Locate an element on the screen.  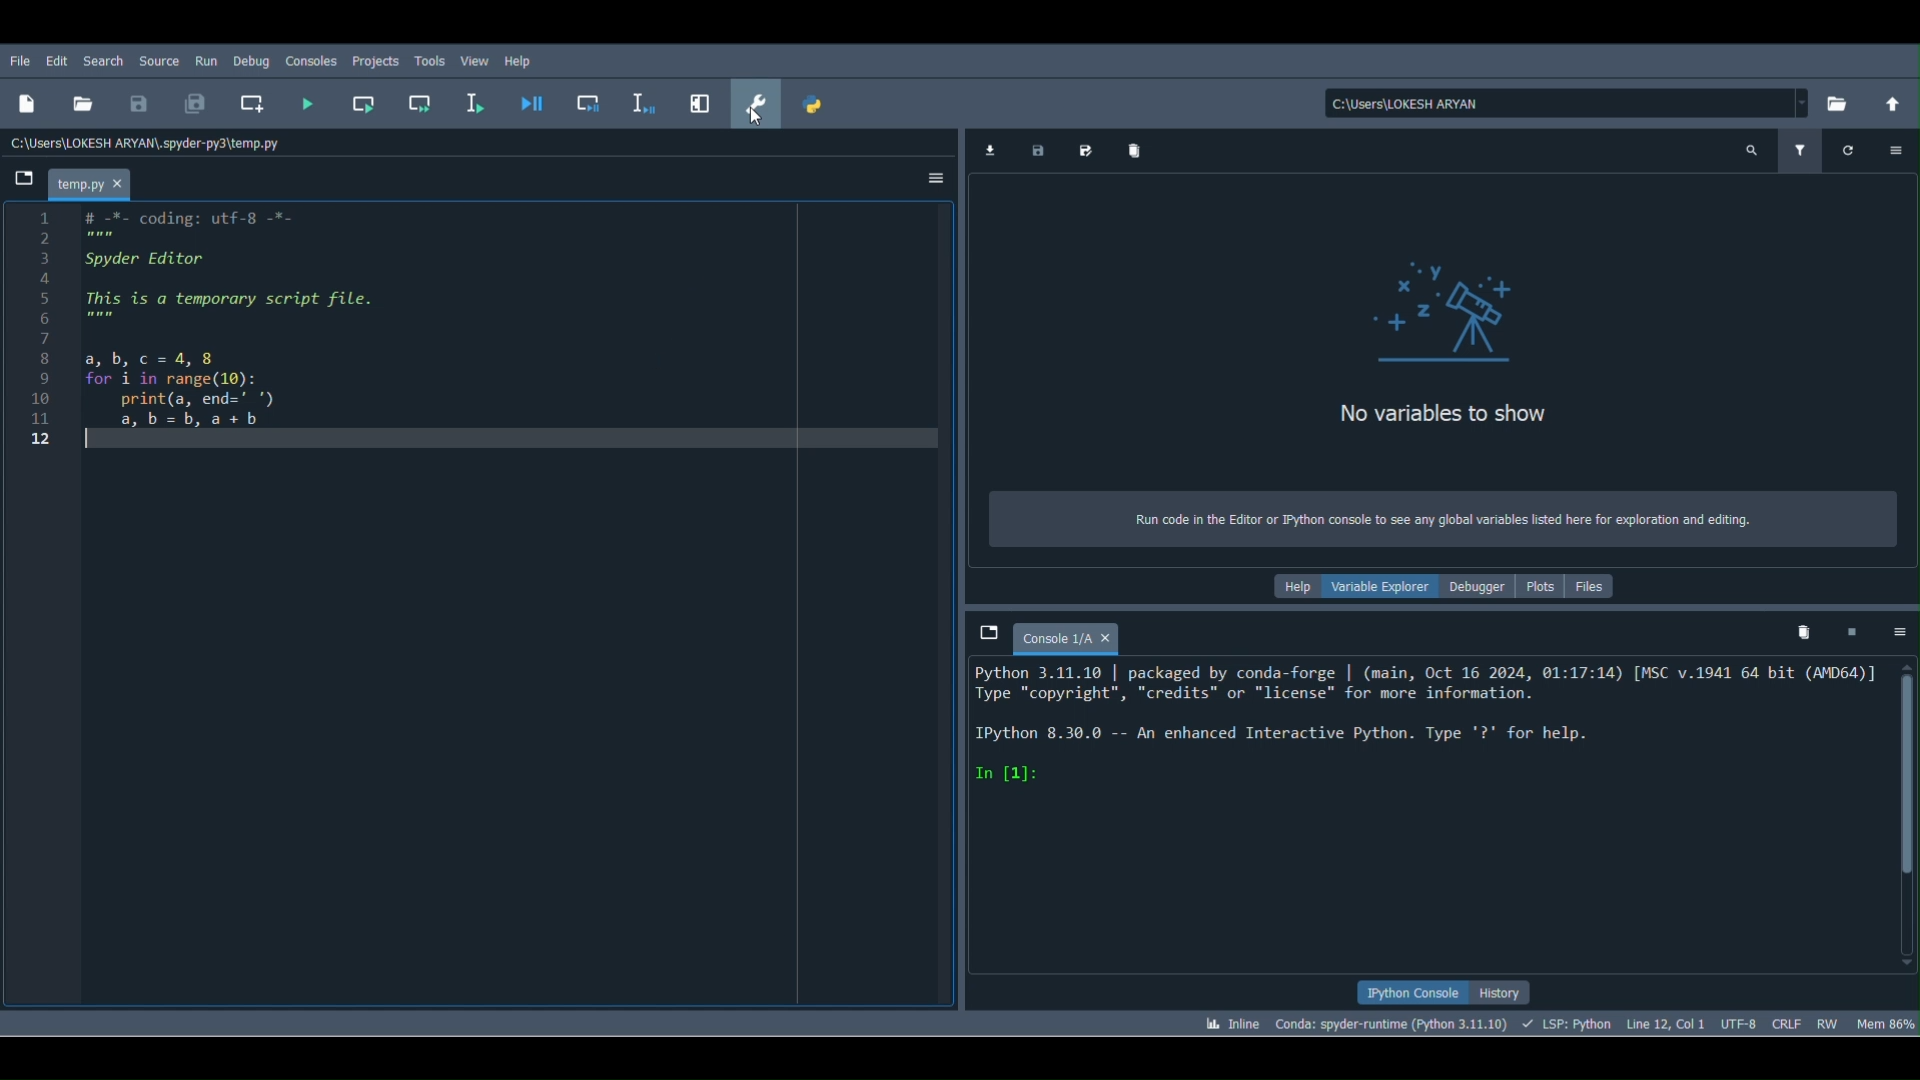
Debugger is located at coordinates (1482, 585).